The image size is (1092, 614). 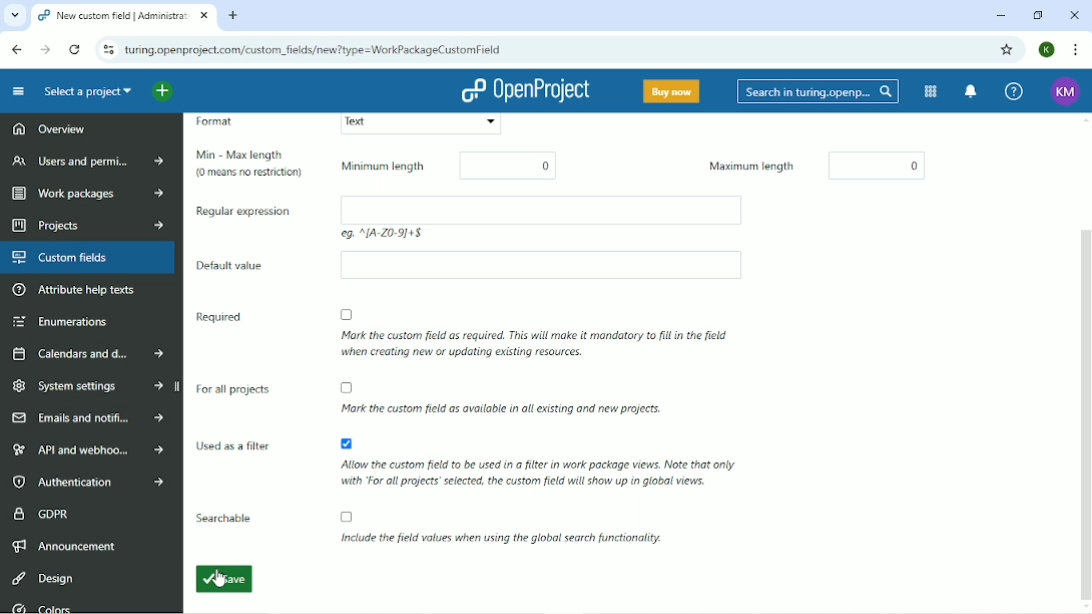 I want to click on Default value, so click(x=239, y=262).